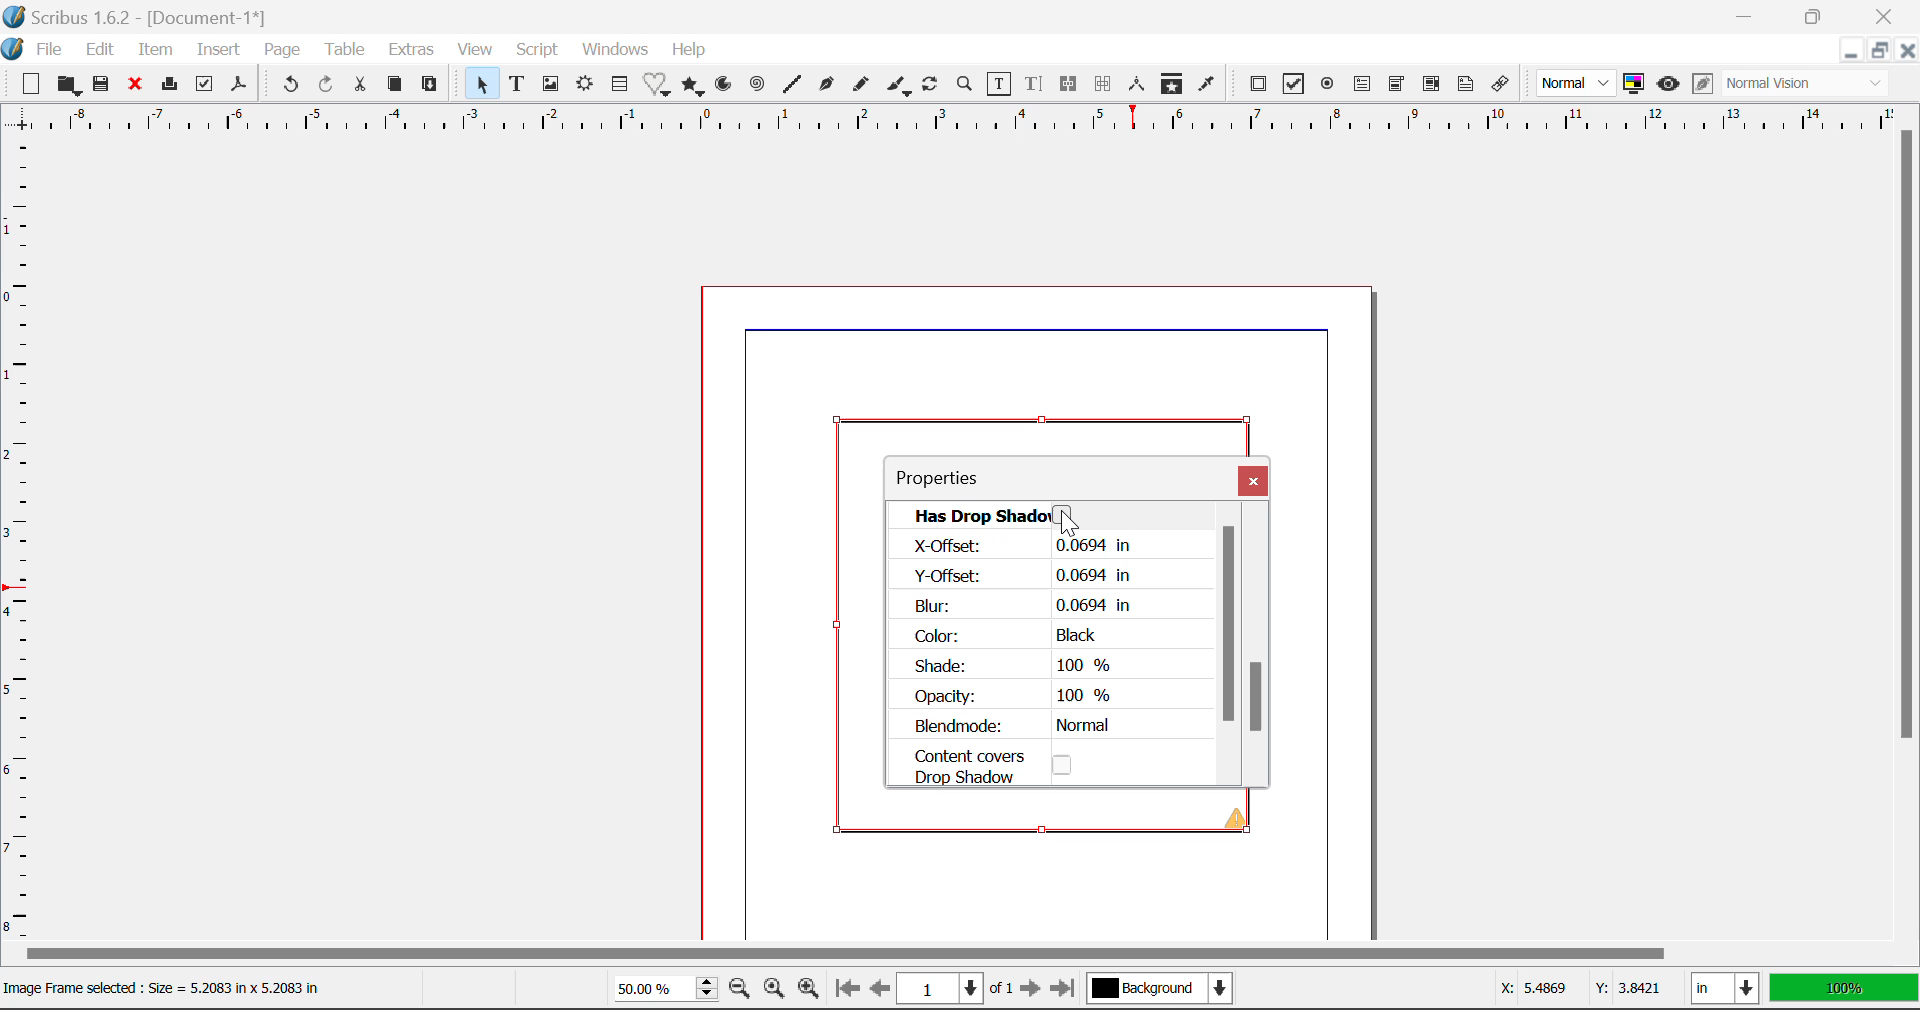 The width and height of the screenshot is (1920, 1010). What do you see at coordinates (1724, 988) in the screenshot?
I see `in` at bounding box center [1724, 988].